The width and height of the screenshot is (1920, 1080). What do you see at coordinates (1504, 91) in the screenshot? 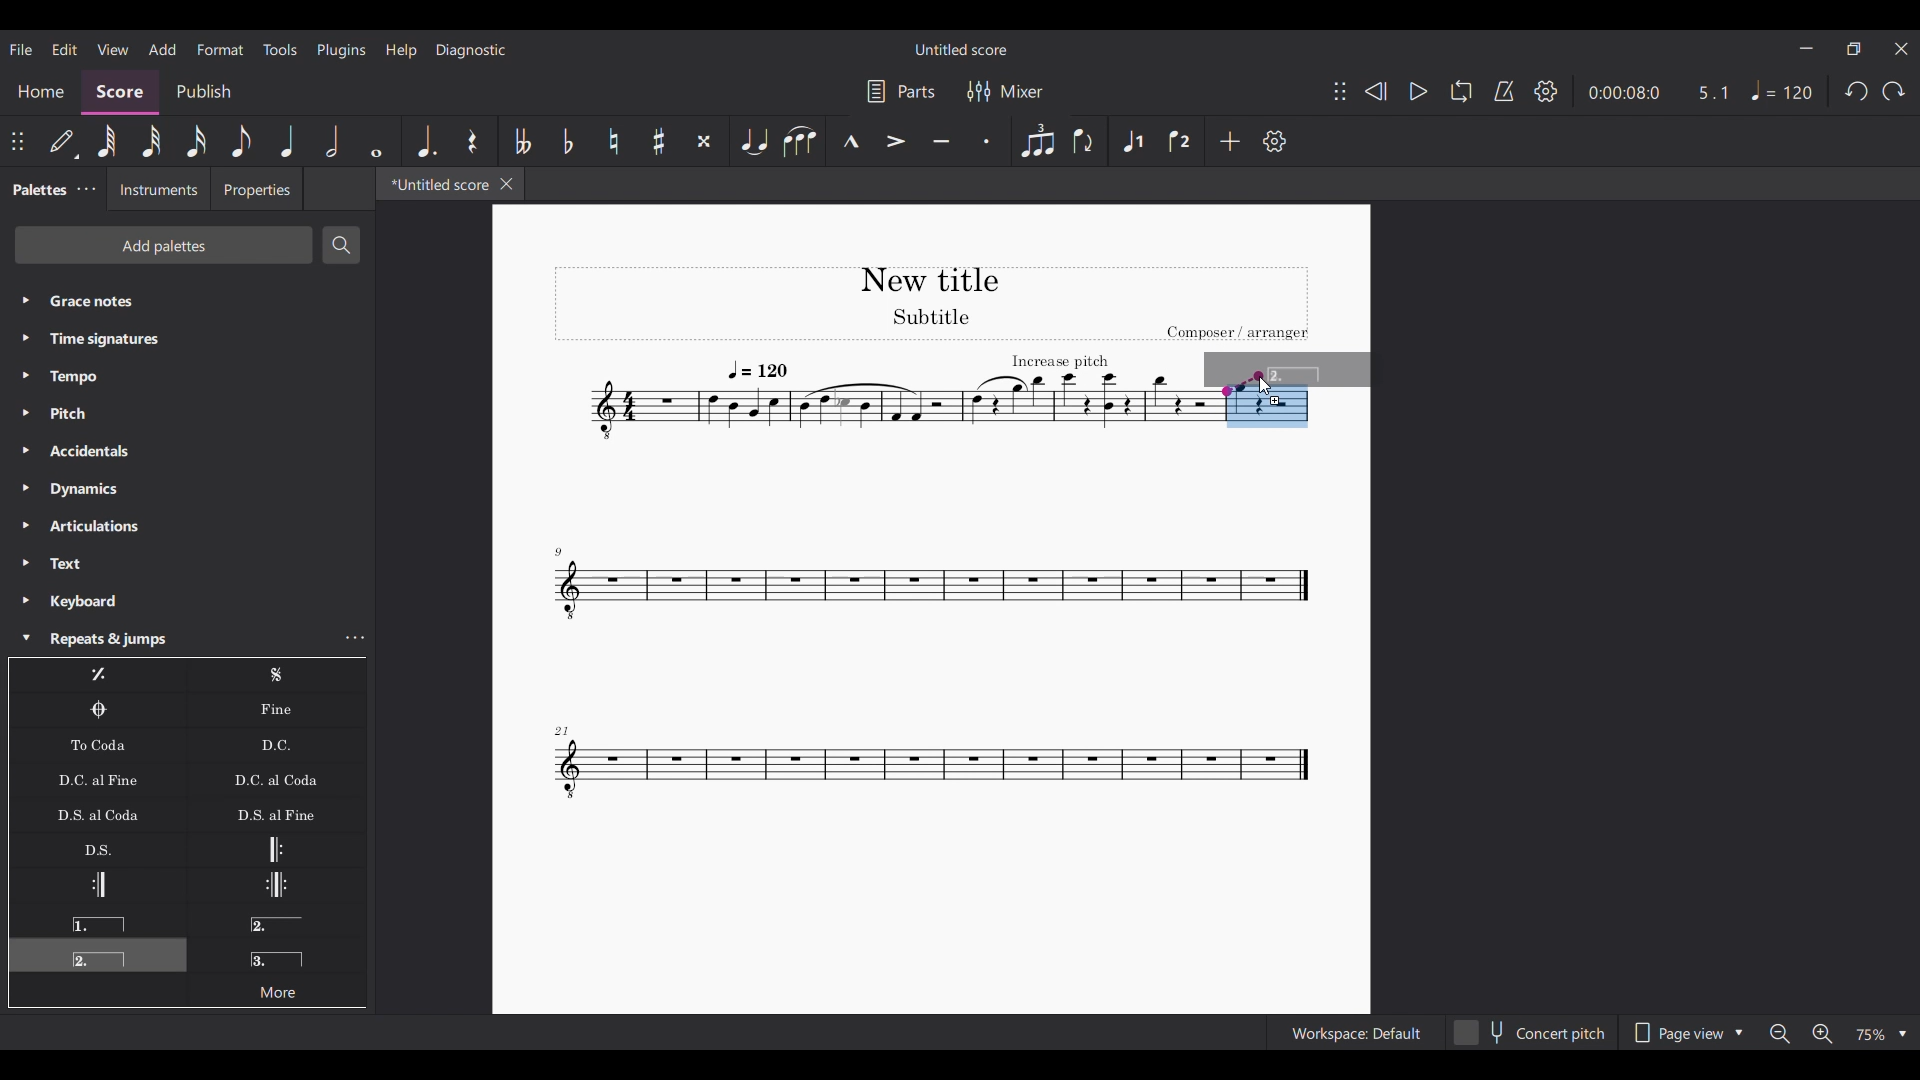
I see `Metronome` at bounding box center [1504, 91].